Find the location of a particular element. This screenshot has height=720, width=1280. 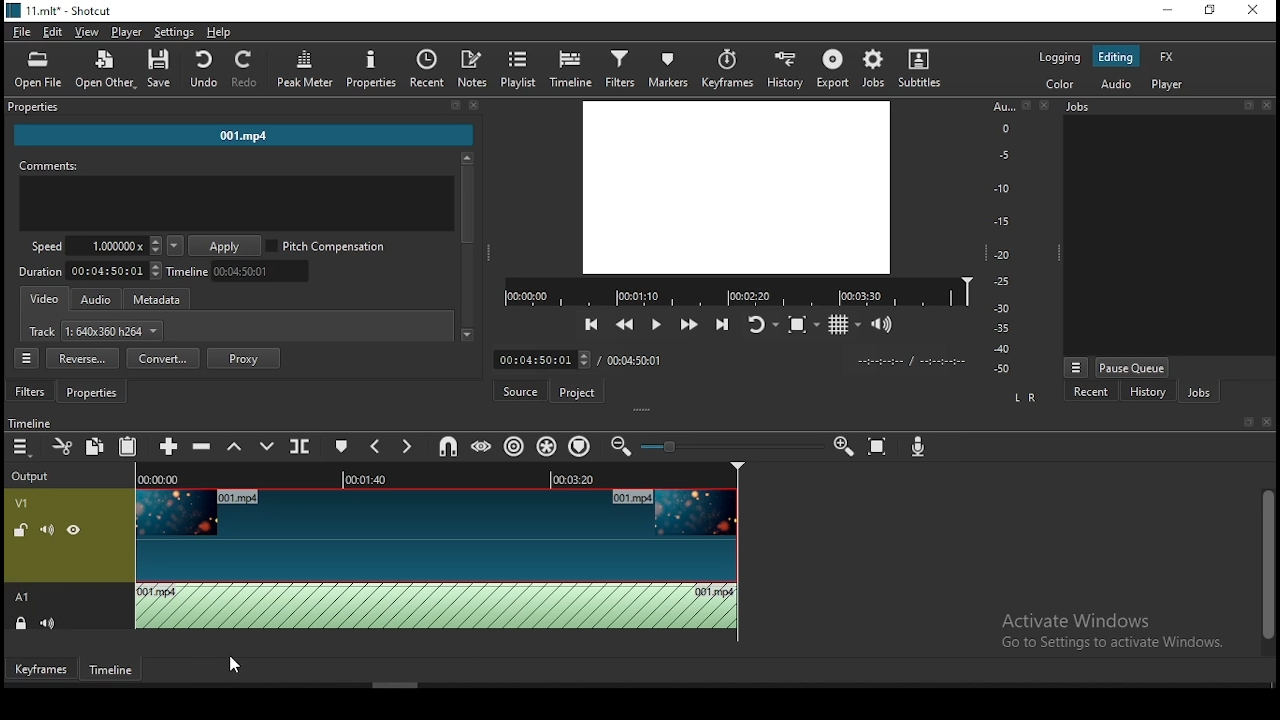

more options is located at coordinates (1074, 367).